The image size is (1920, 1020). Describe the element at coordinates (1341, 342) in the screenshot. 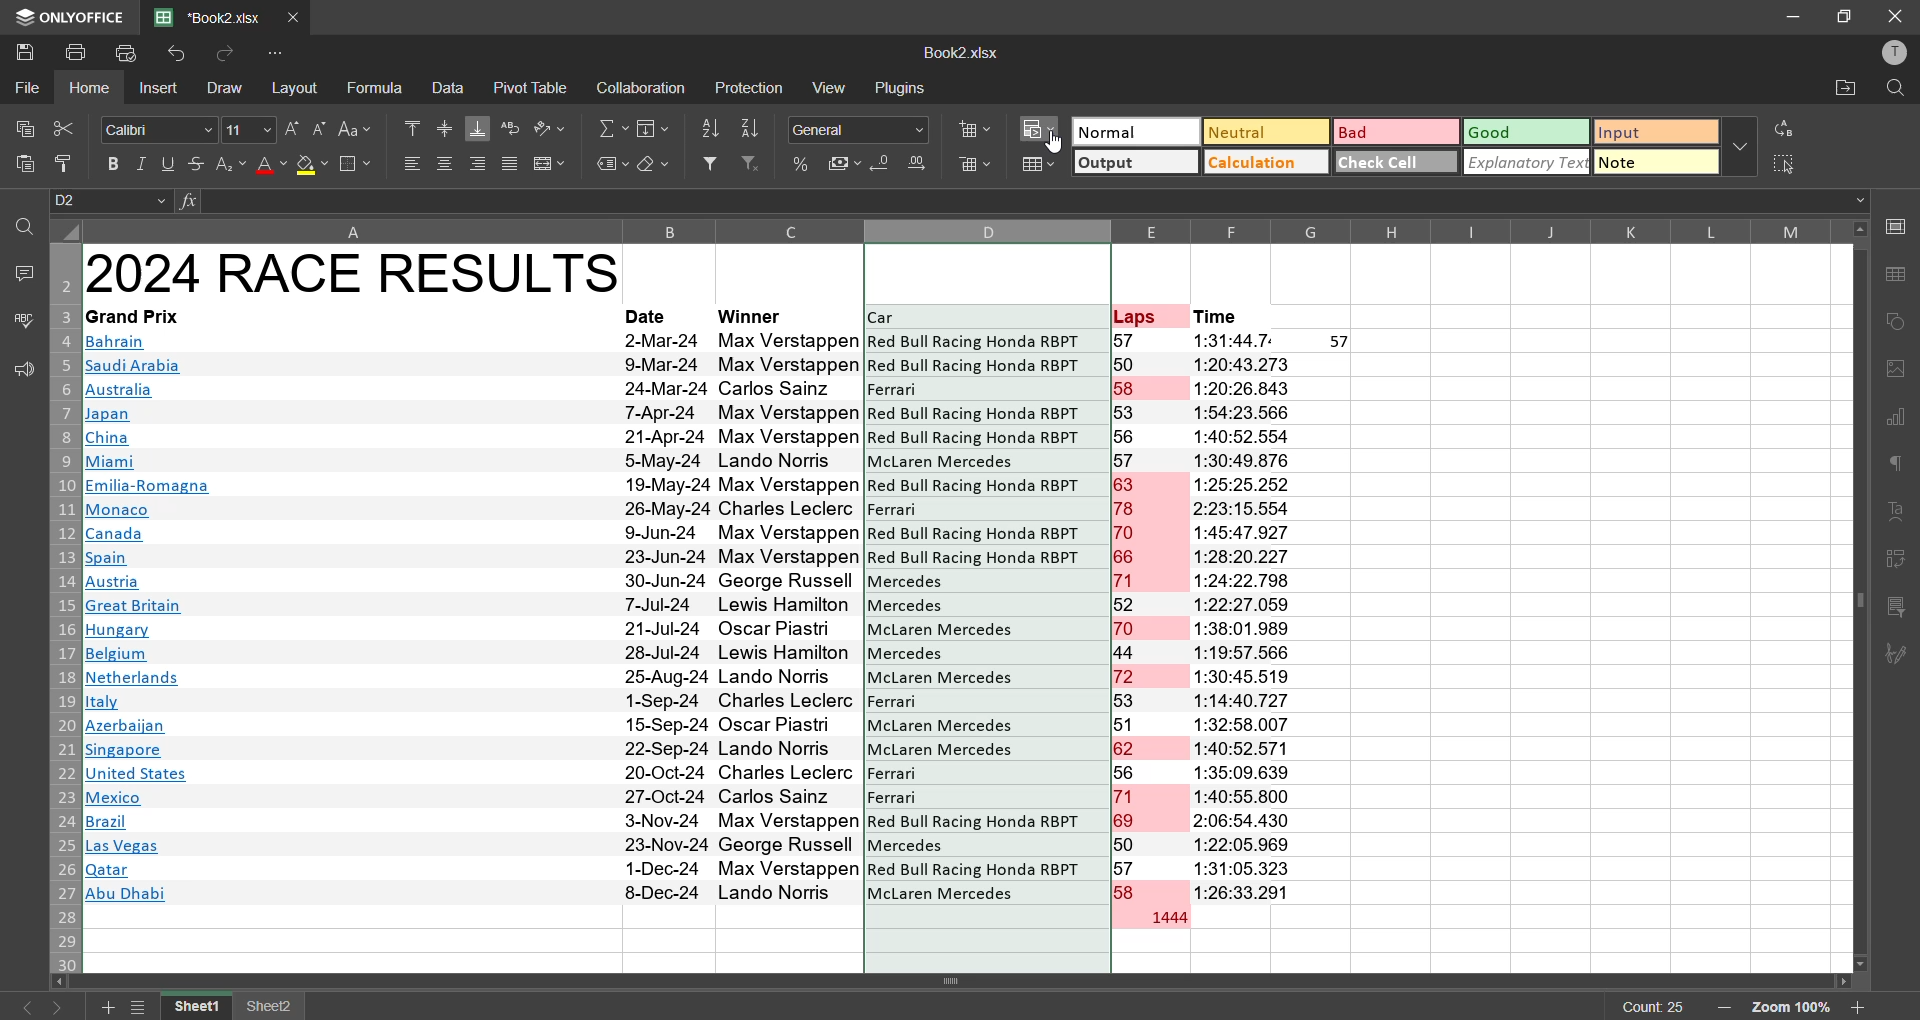

I see `57` at that location.